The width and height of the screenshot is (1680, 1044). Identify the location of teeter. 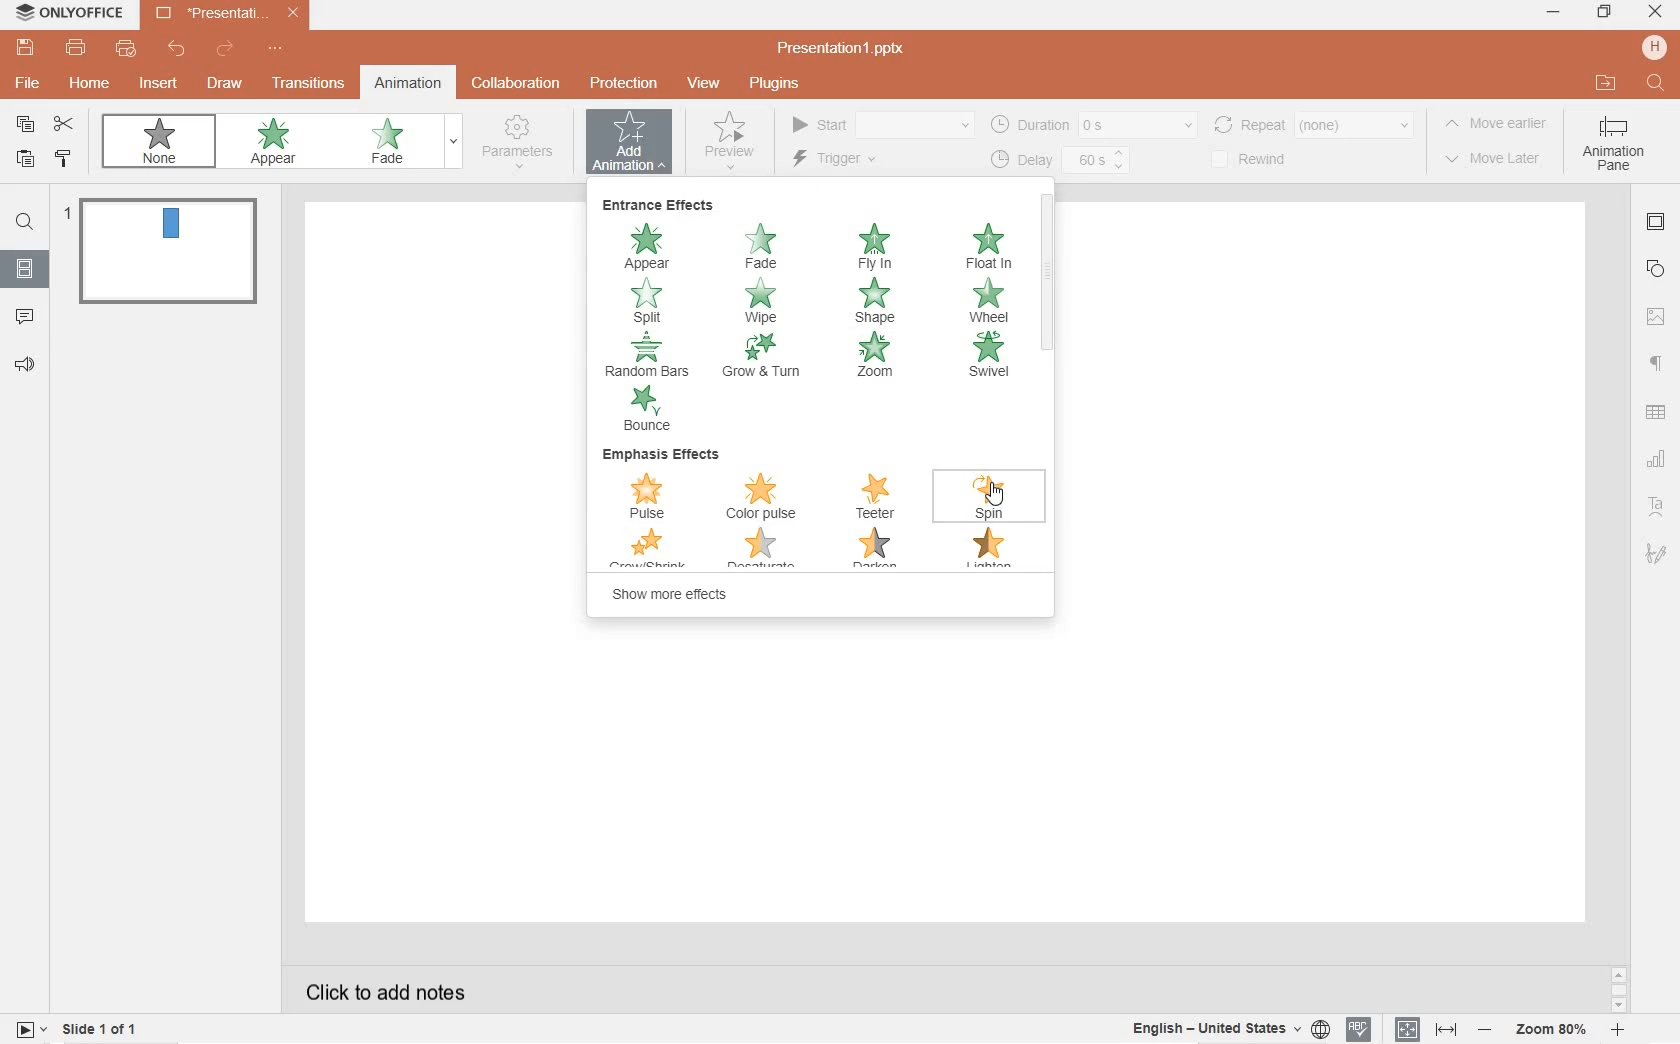
(880, 497).